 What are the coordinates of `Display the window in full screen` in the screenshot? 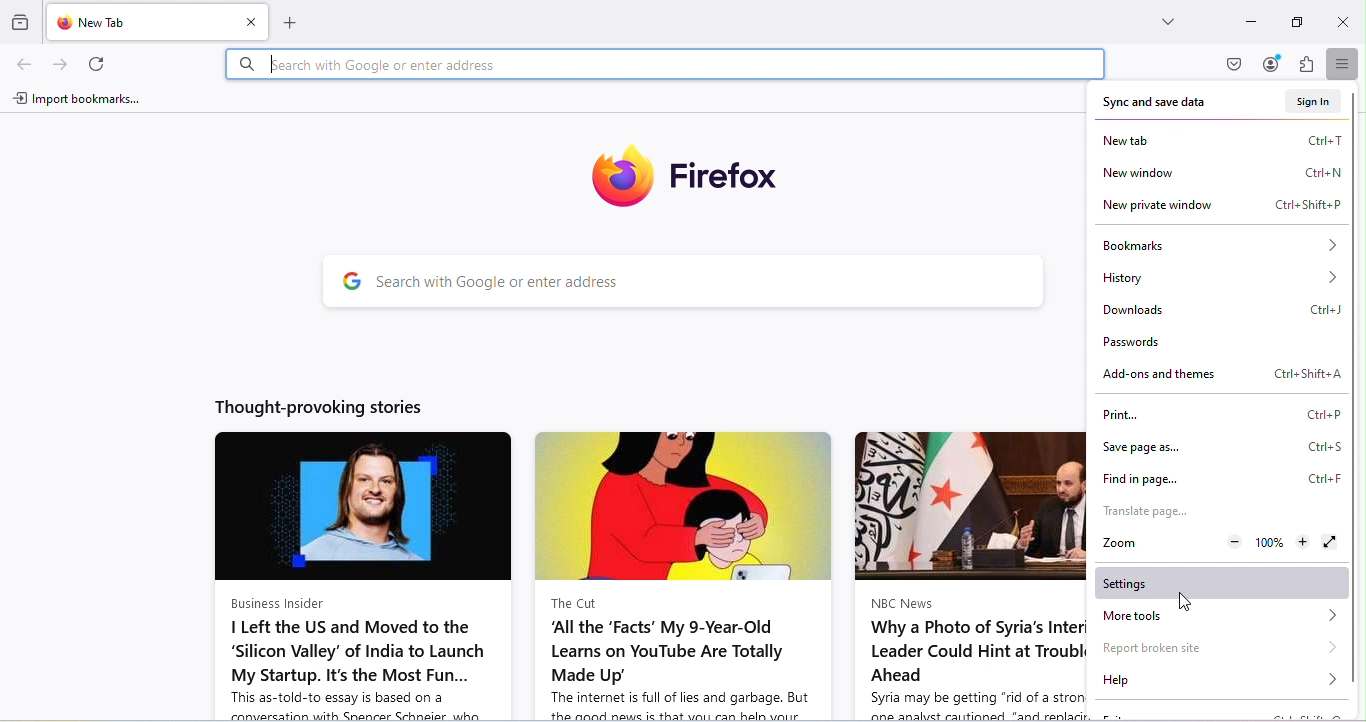 It's located at (1329, 543).